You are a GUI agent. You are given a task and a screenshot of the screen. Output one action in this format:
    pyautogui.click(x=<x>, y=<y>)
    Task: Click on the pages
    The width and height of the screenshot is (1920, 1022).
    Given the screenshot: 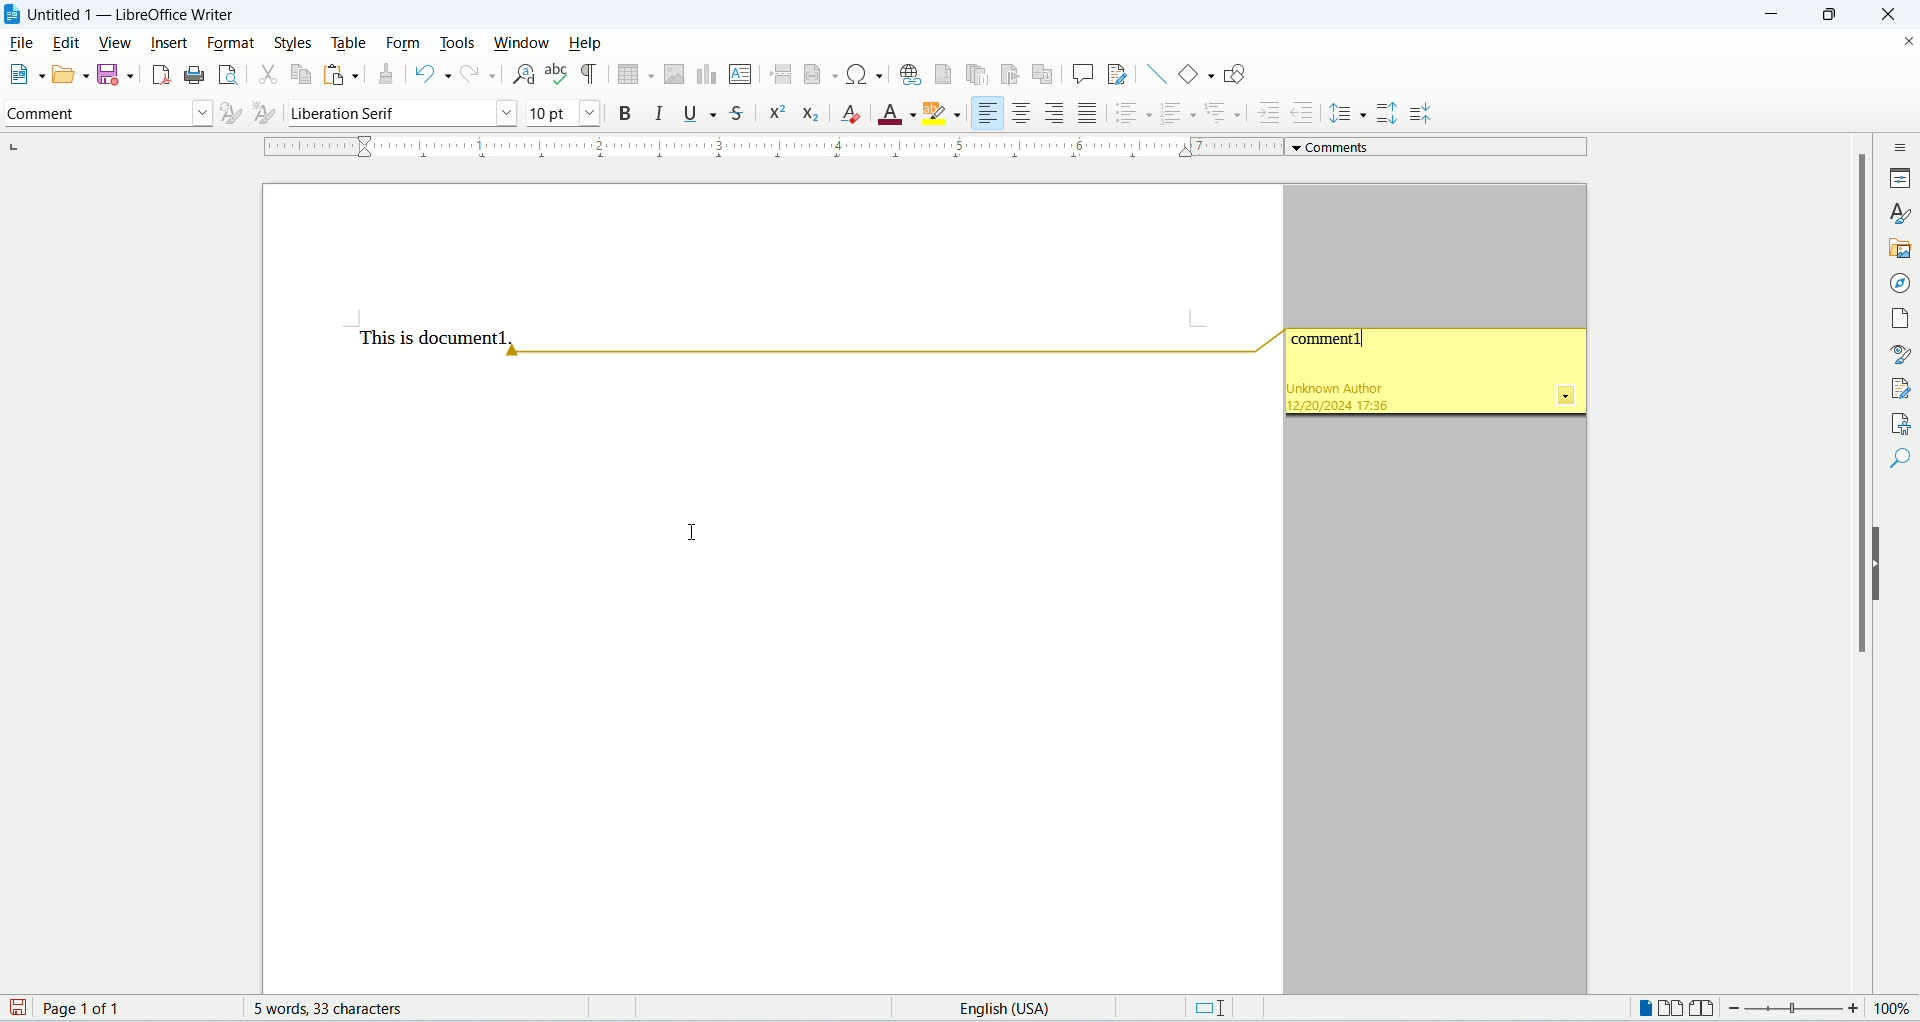 What is the action you would take?
    pyautogui.click(x=1898, y=318)
    